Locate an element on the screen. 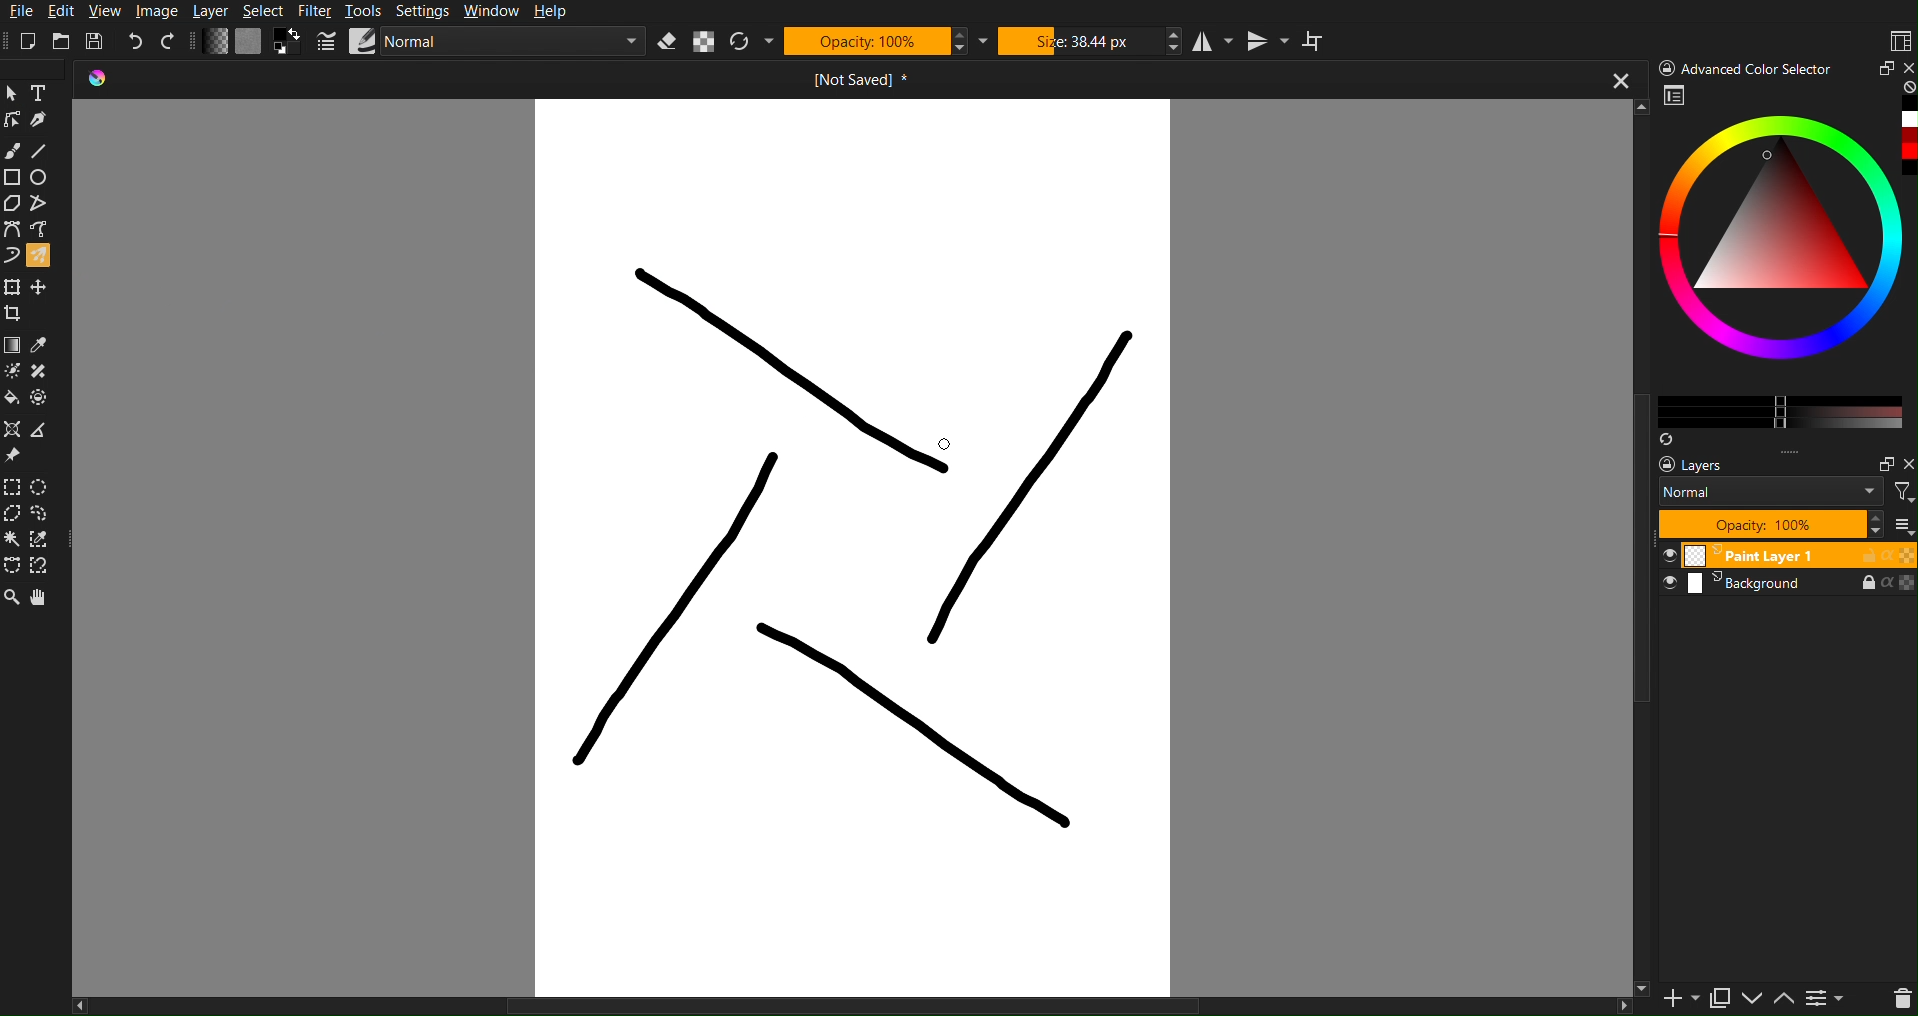 The image size is (1918, 1016). New is located at coordinates (34, 38).